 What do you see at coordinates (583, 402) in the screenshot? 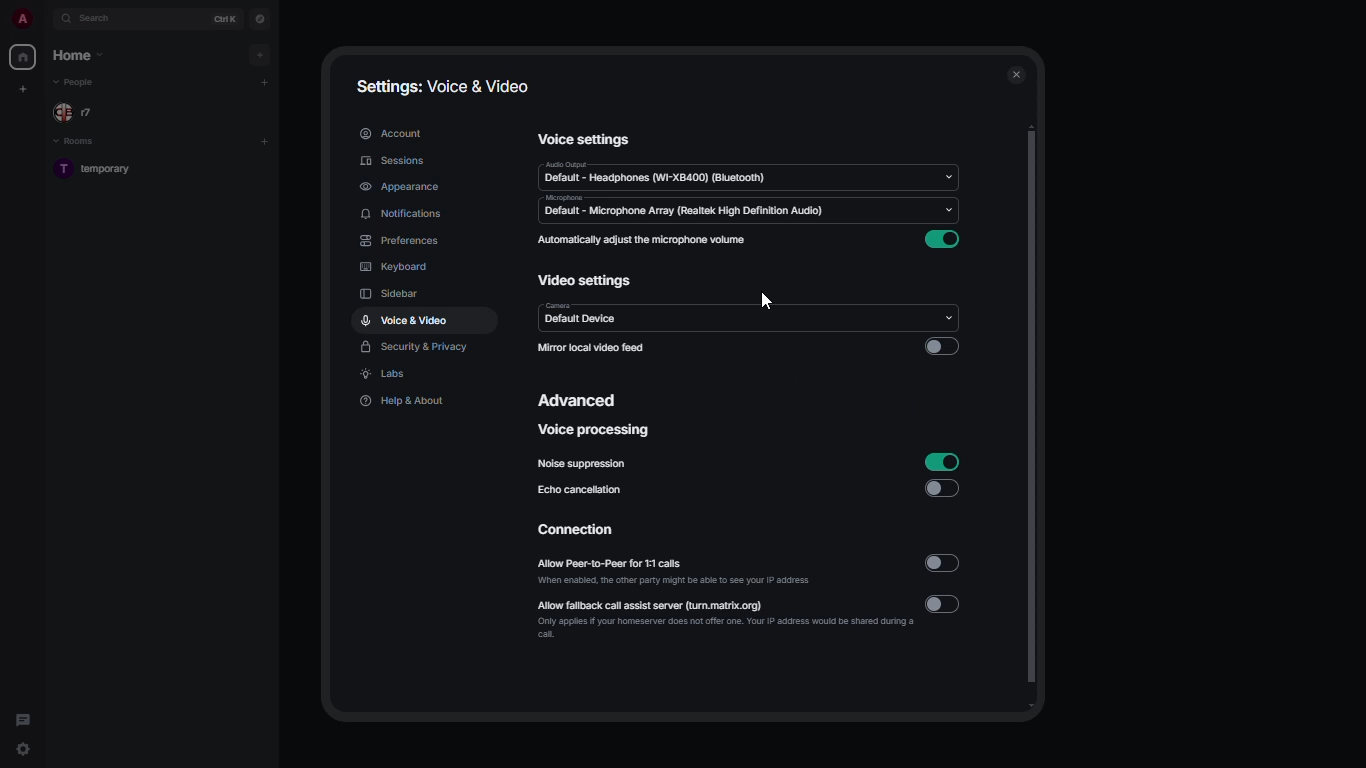
I see `advanced` at bounding box center [583, 402].